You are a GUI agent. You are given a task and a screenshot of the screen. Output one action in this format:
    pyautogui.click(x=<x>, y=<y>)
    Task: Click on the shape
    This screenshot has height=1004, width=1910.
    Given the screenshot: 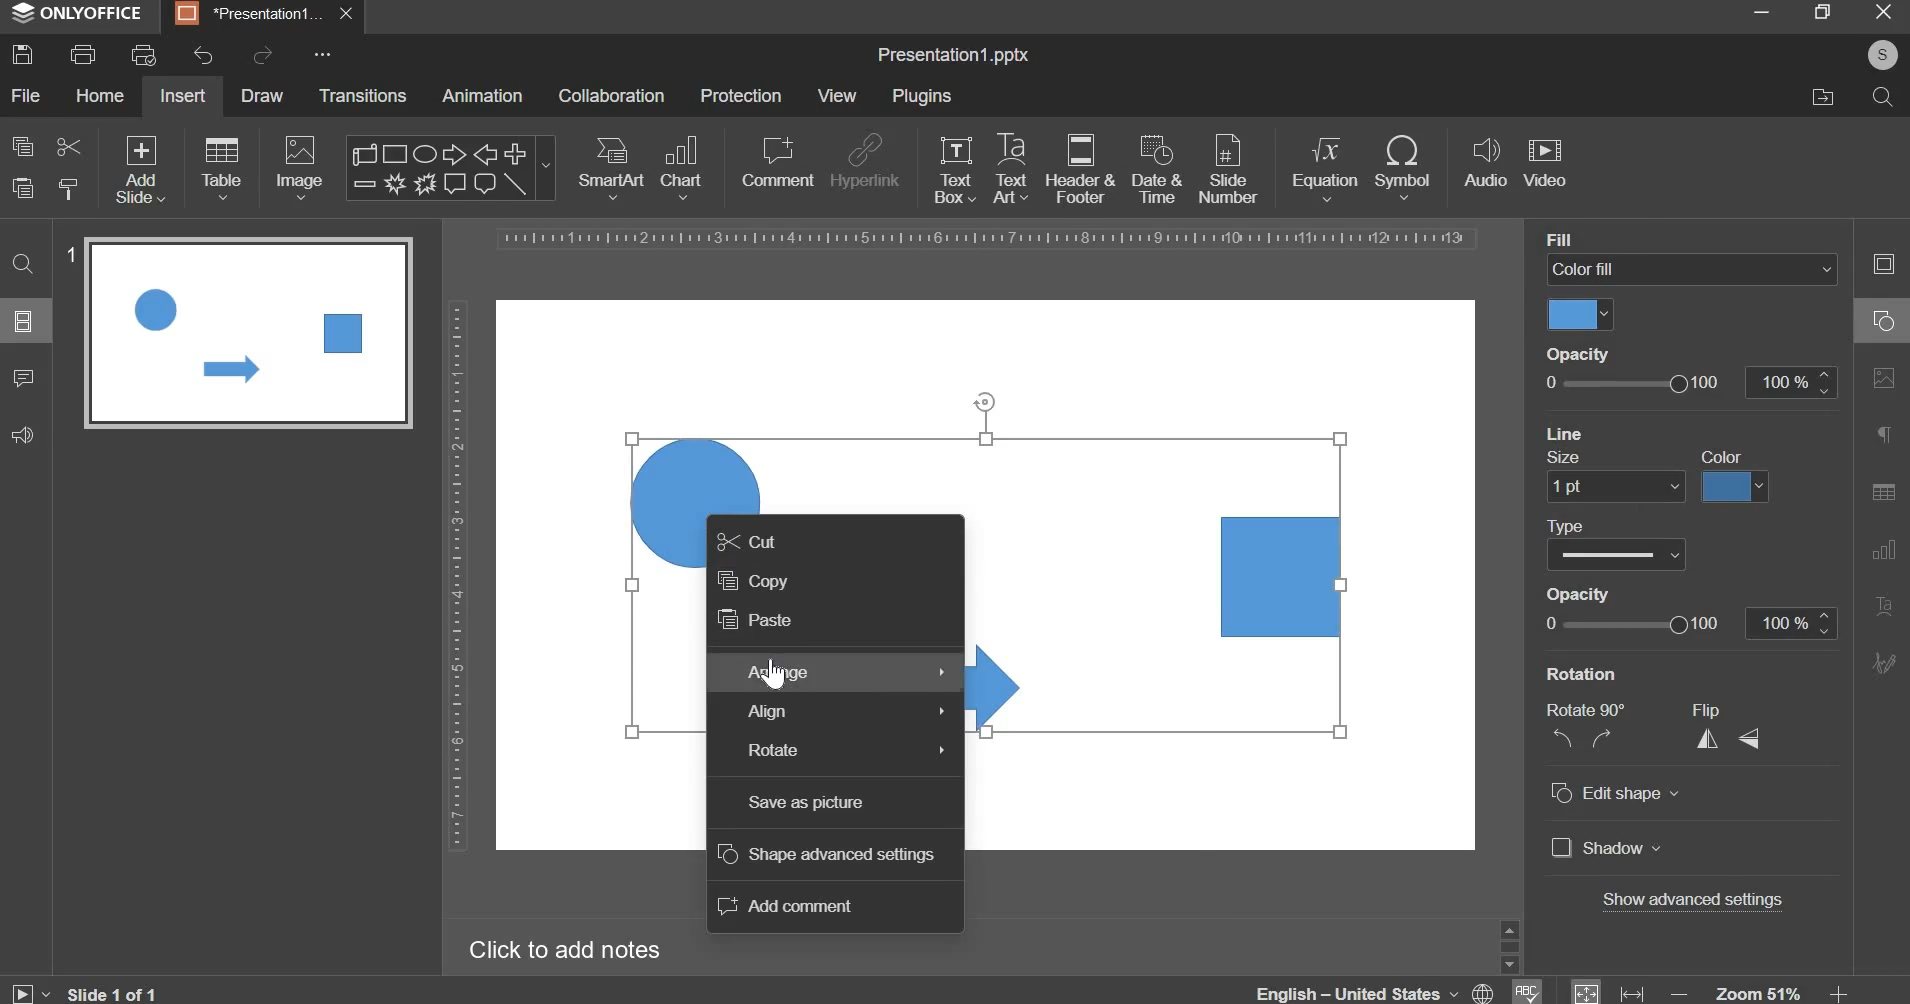 What is the action you would take?
    pyautogui.click(x=448, y=168)
    